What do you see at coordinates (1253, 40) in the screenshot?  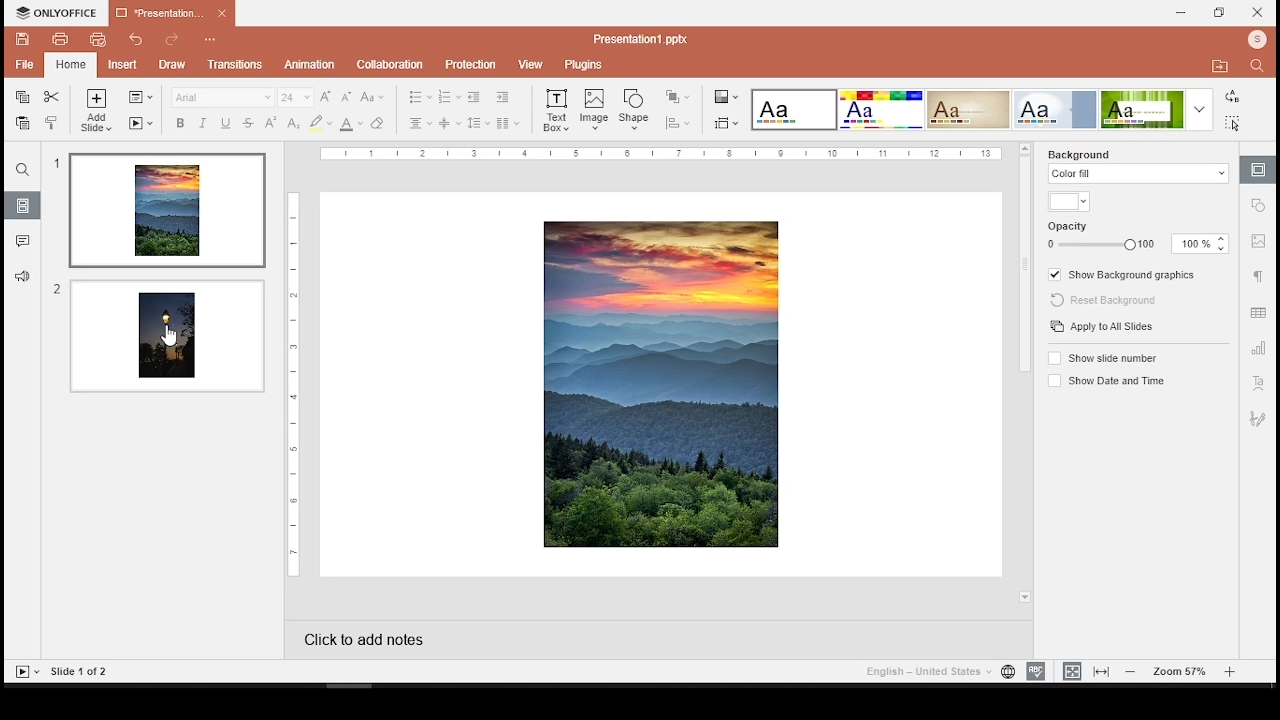 I see `profile` at bounding box center [1253, 40].